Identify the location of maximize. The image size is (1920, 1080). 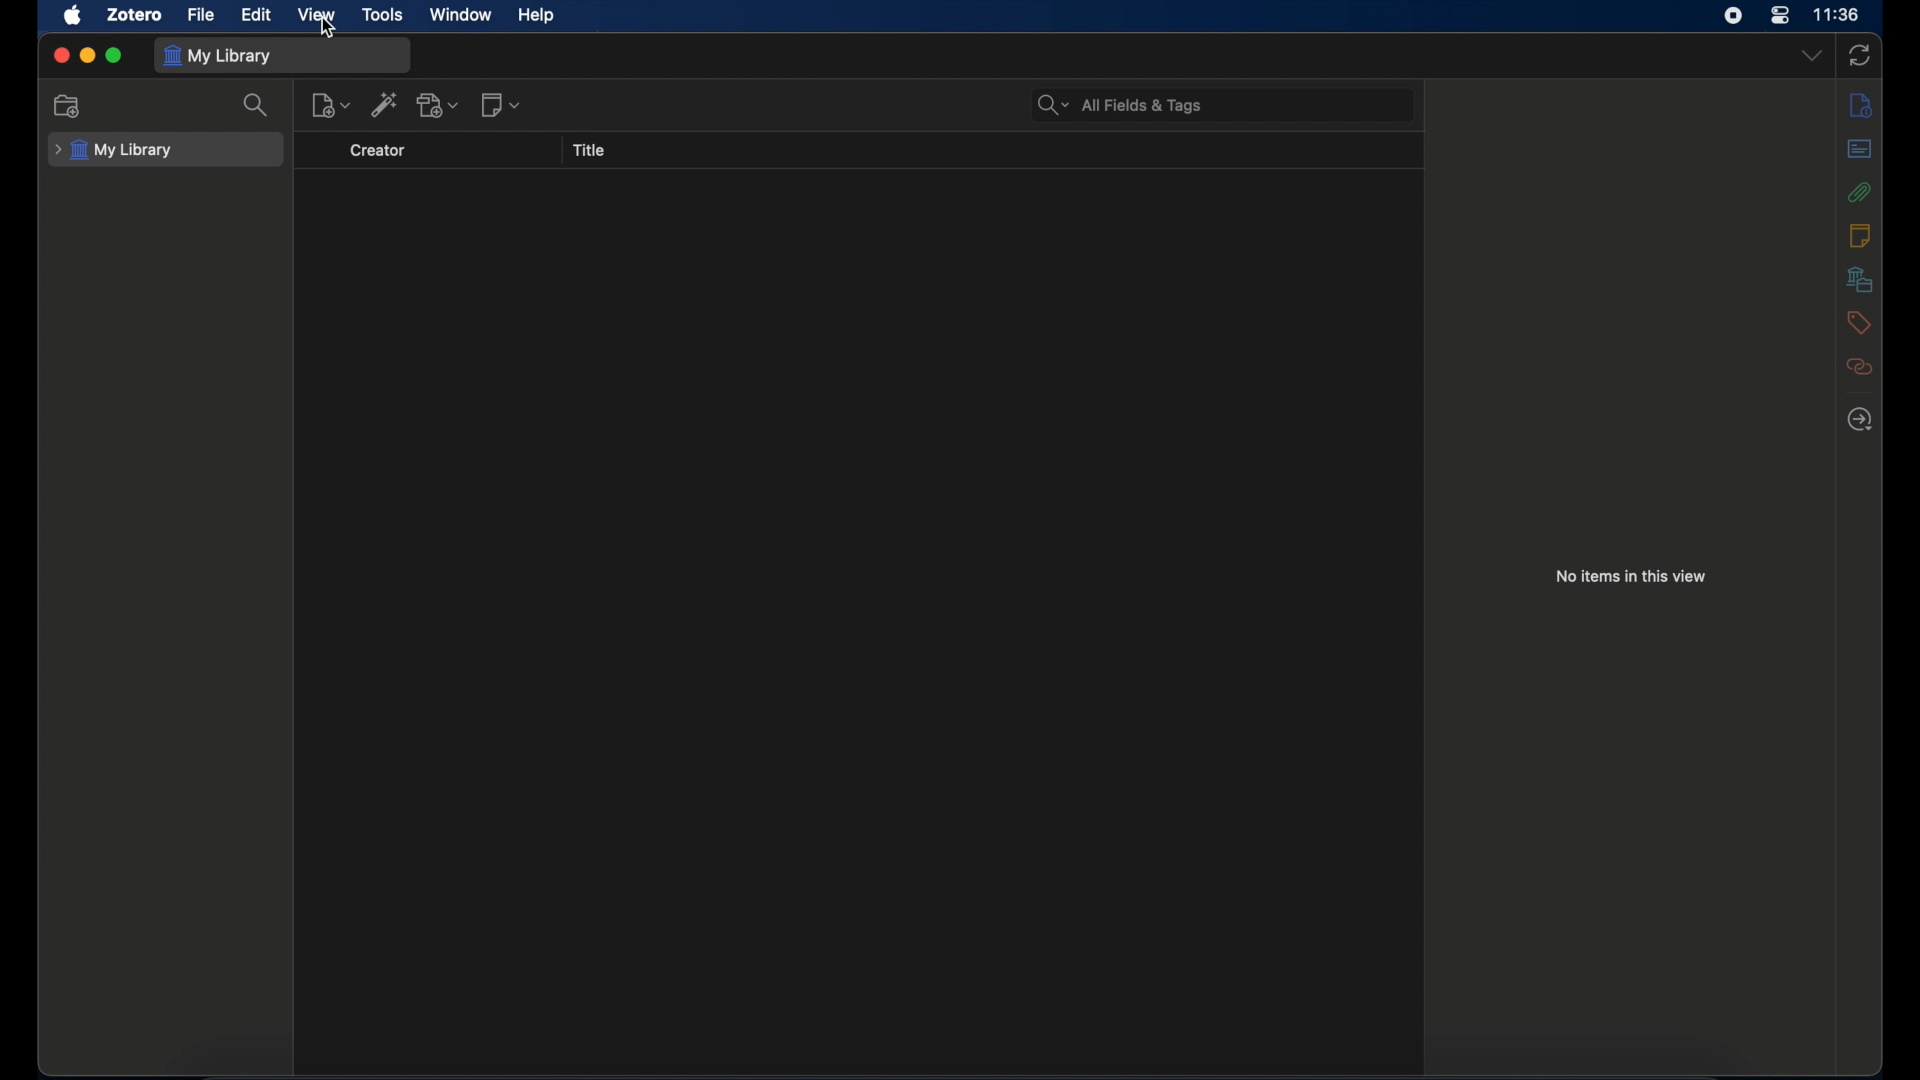
(114, 55).